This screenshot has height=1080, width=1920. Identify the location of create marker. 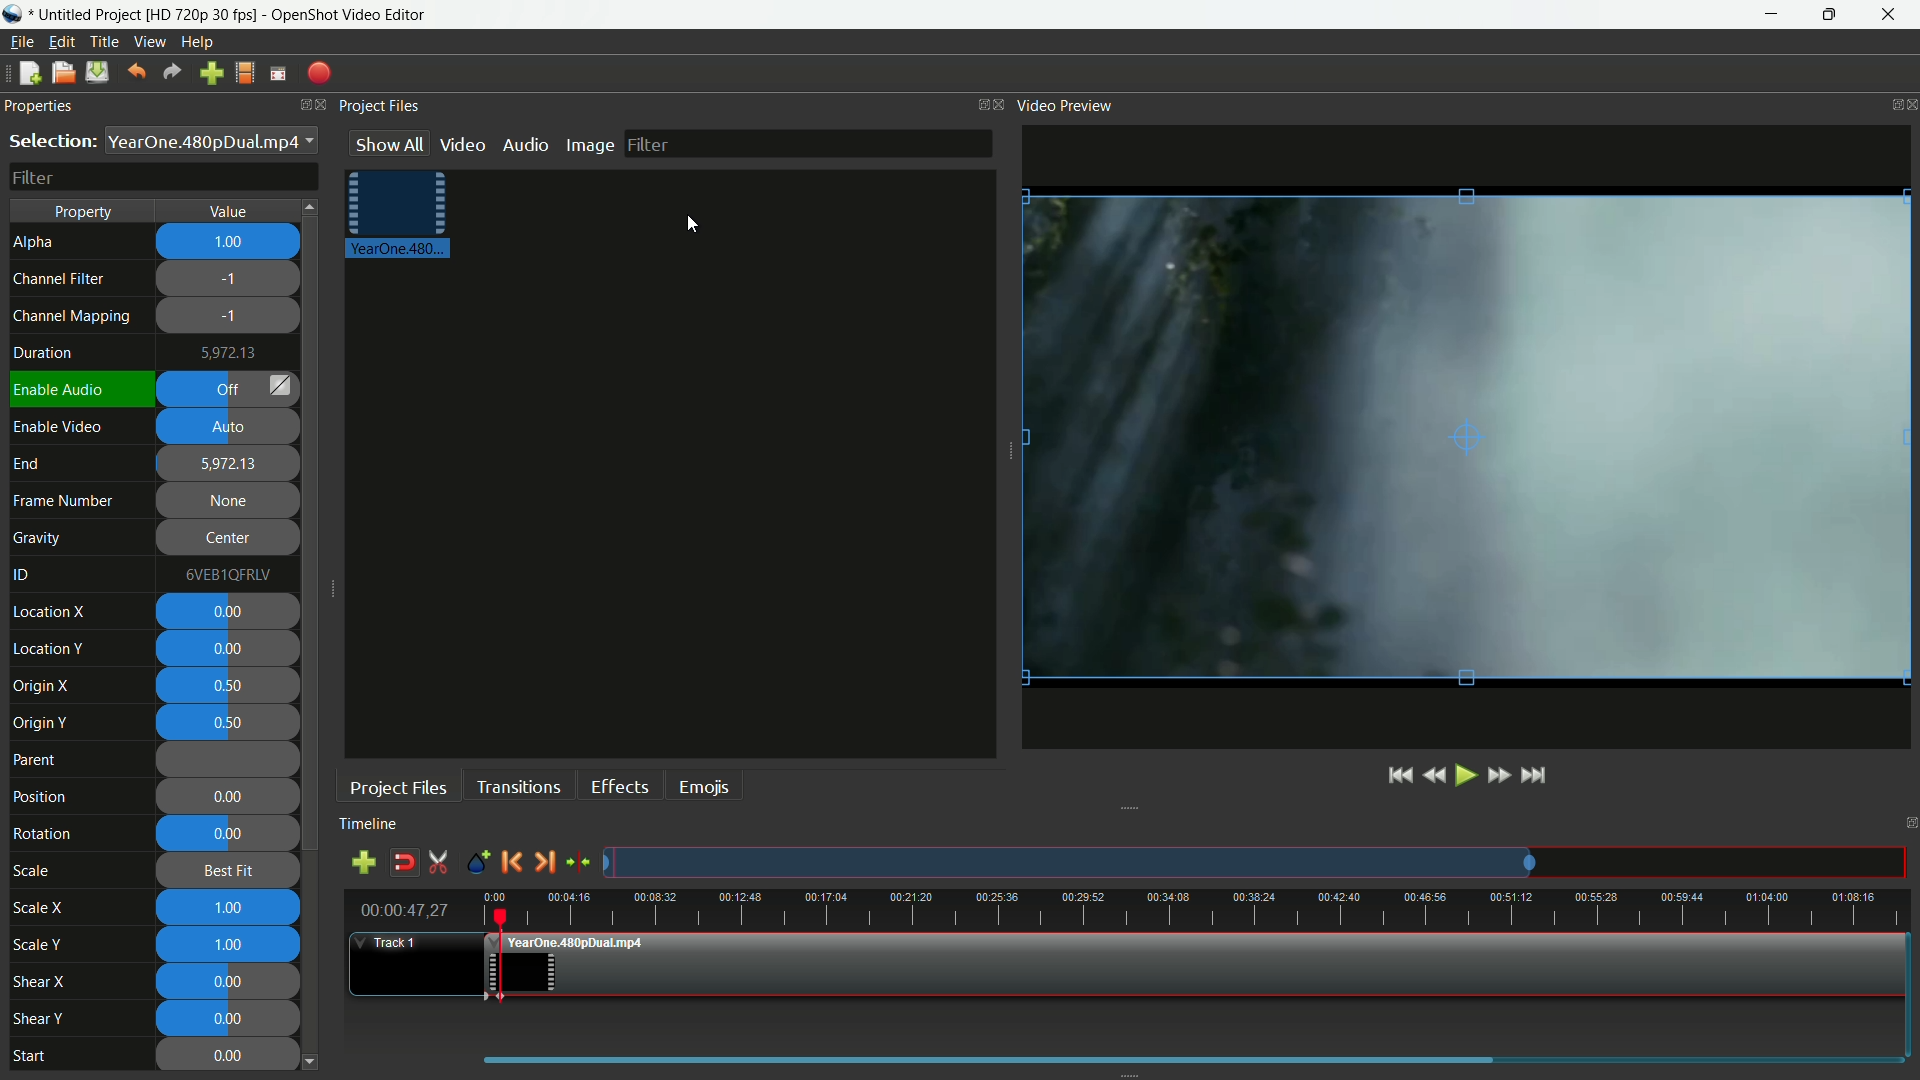
(476, 859).